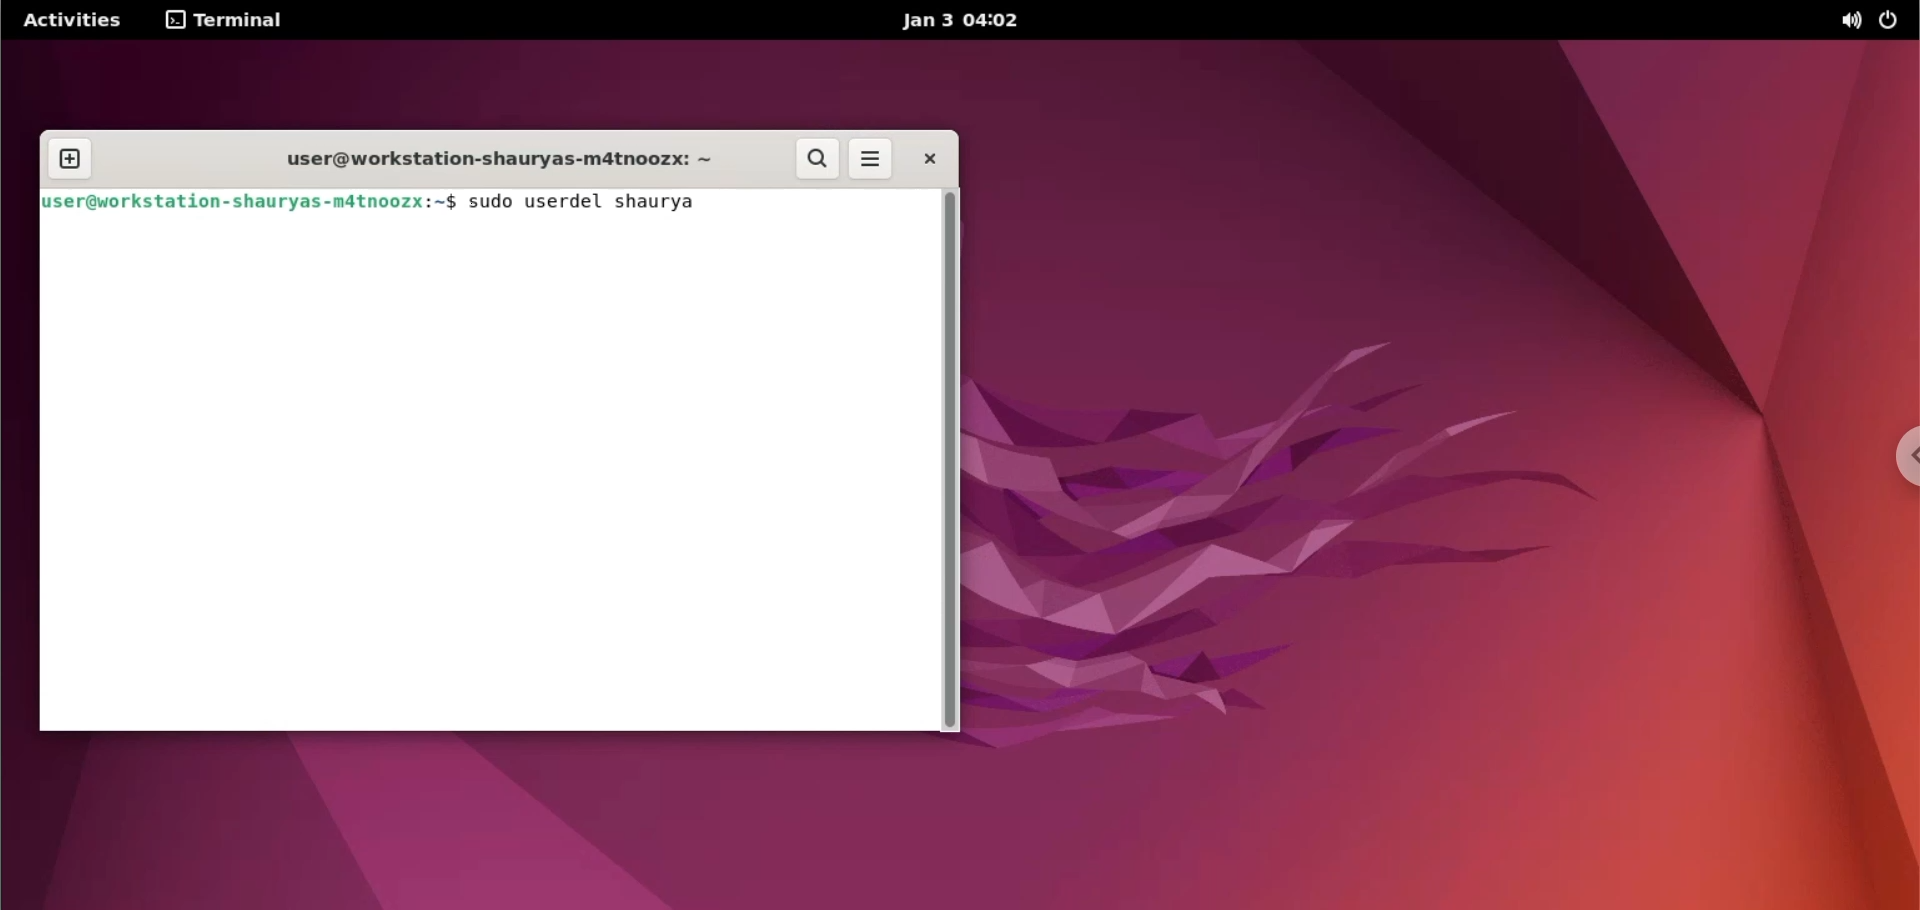 This screenshot has width=1920, height=910. Describe the element at coordinates (586, 202) in the screenshot. I see `sudo userdel shaurya` at that location.